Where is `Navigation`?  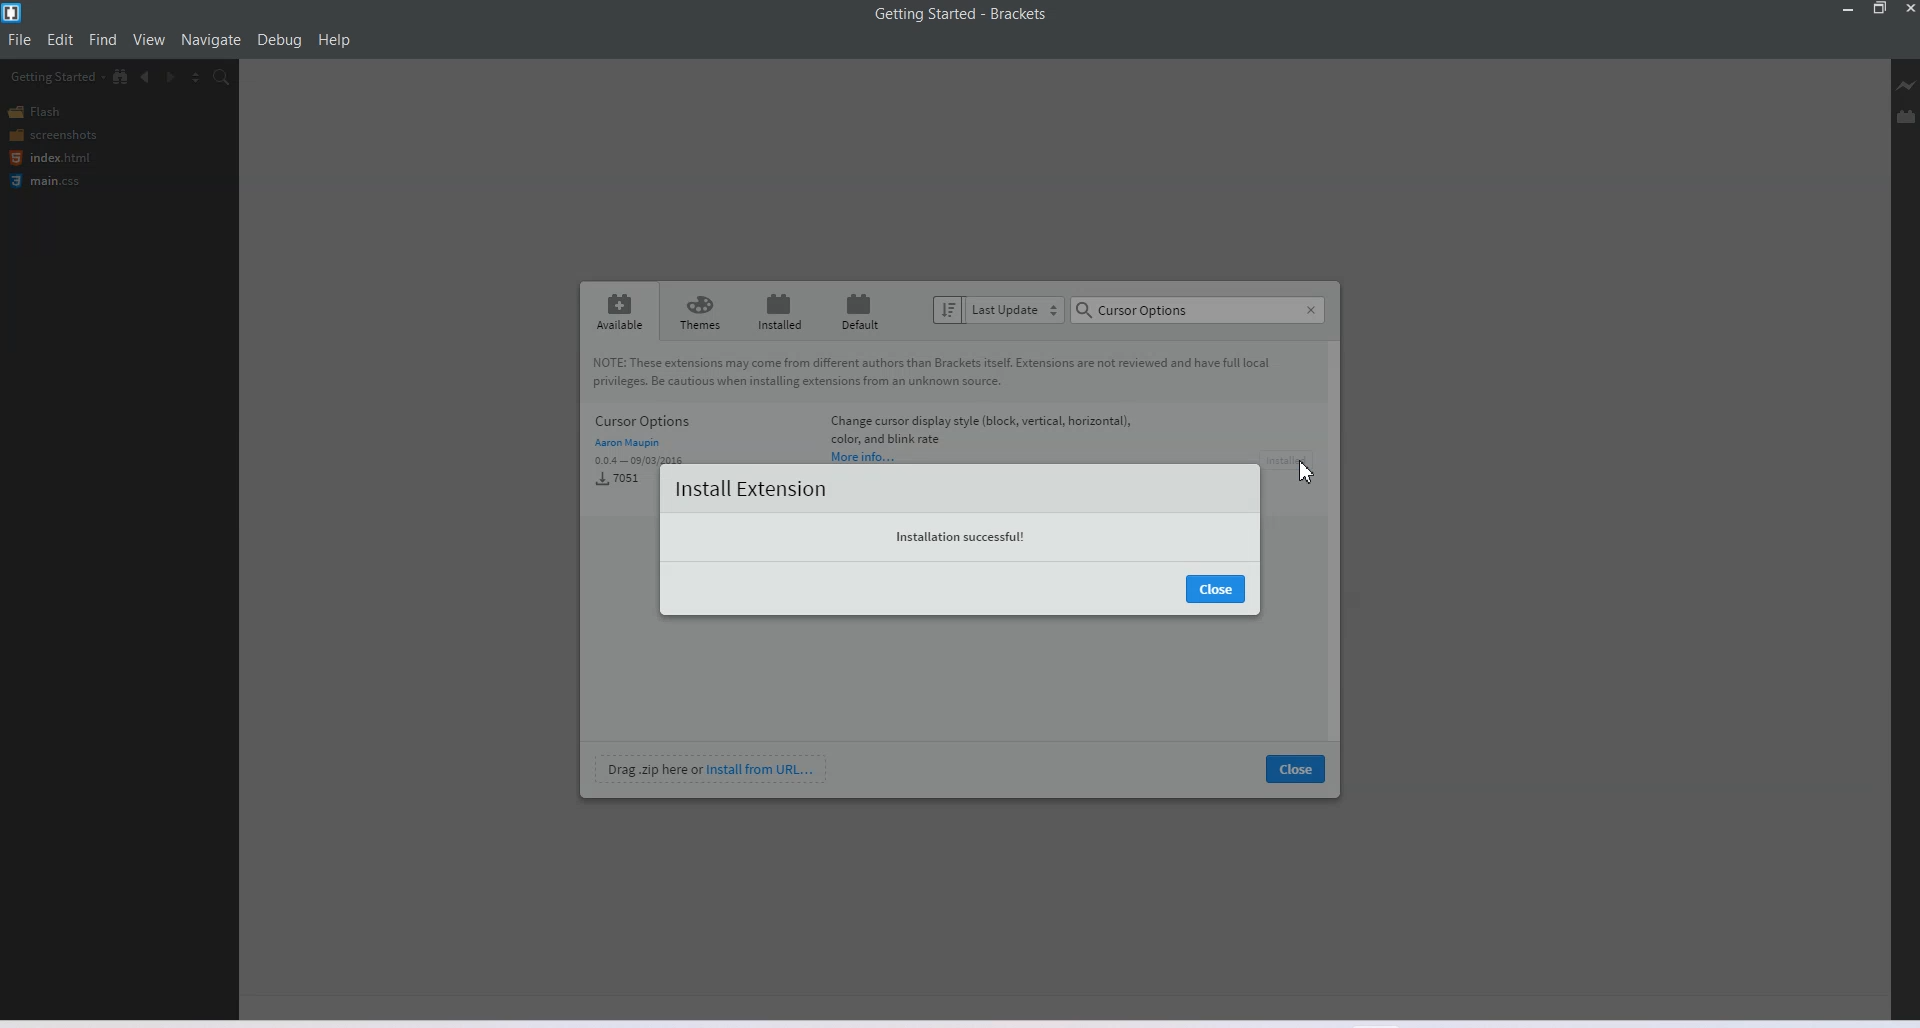 Navigation is located at coordinates (212, 39).